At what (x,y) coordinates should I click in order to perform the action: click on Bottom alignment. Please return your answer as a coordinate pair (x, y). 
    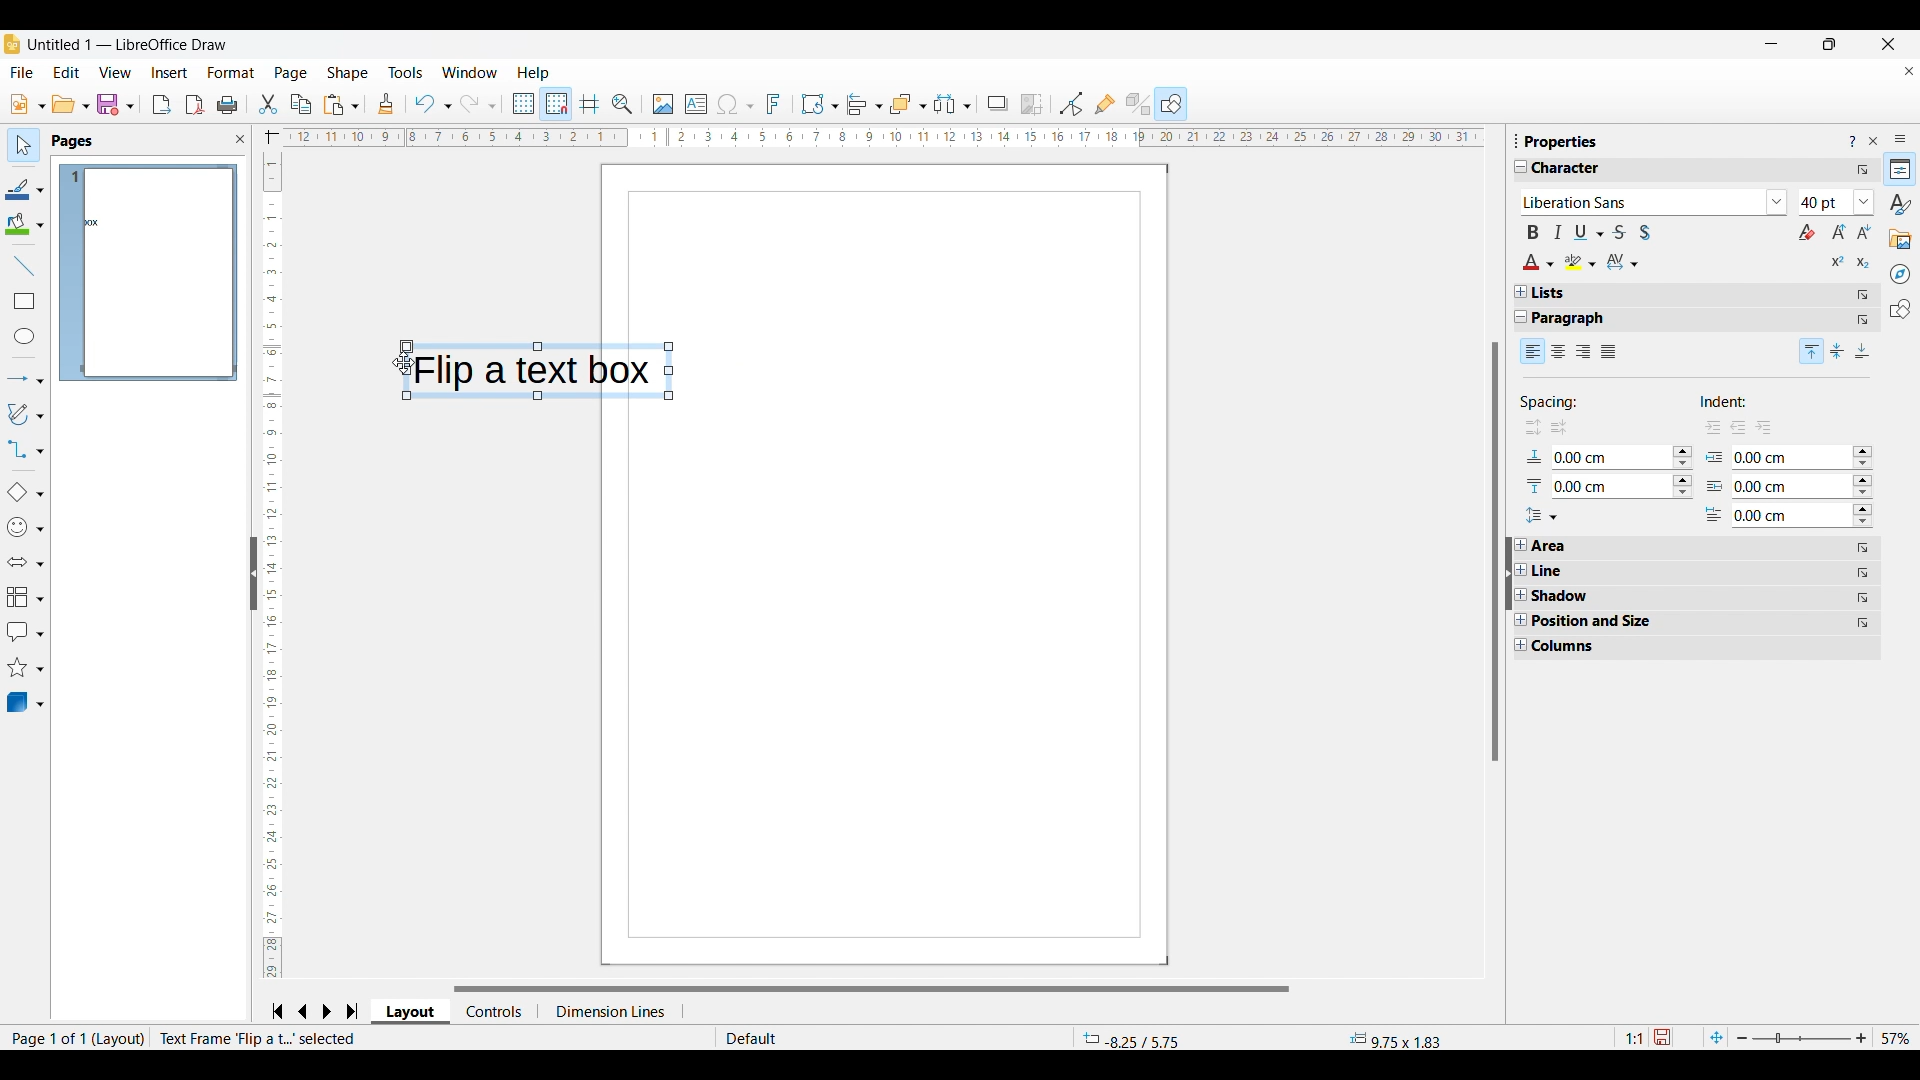
    Looking at the image, I should click on (1864, 351).